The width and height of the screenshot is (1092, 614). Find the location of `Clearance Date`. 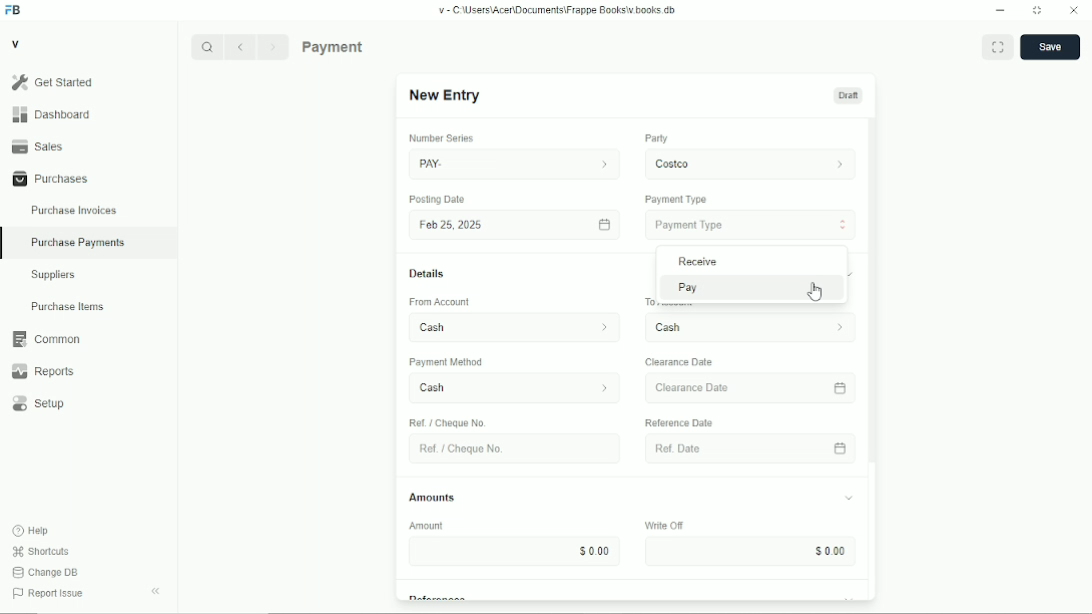

Clearance Date is located at coordinates (736, 388).